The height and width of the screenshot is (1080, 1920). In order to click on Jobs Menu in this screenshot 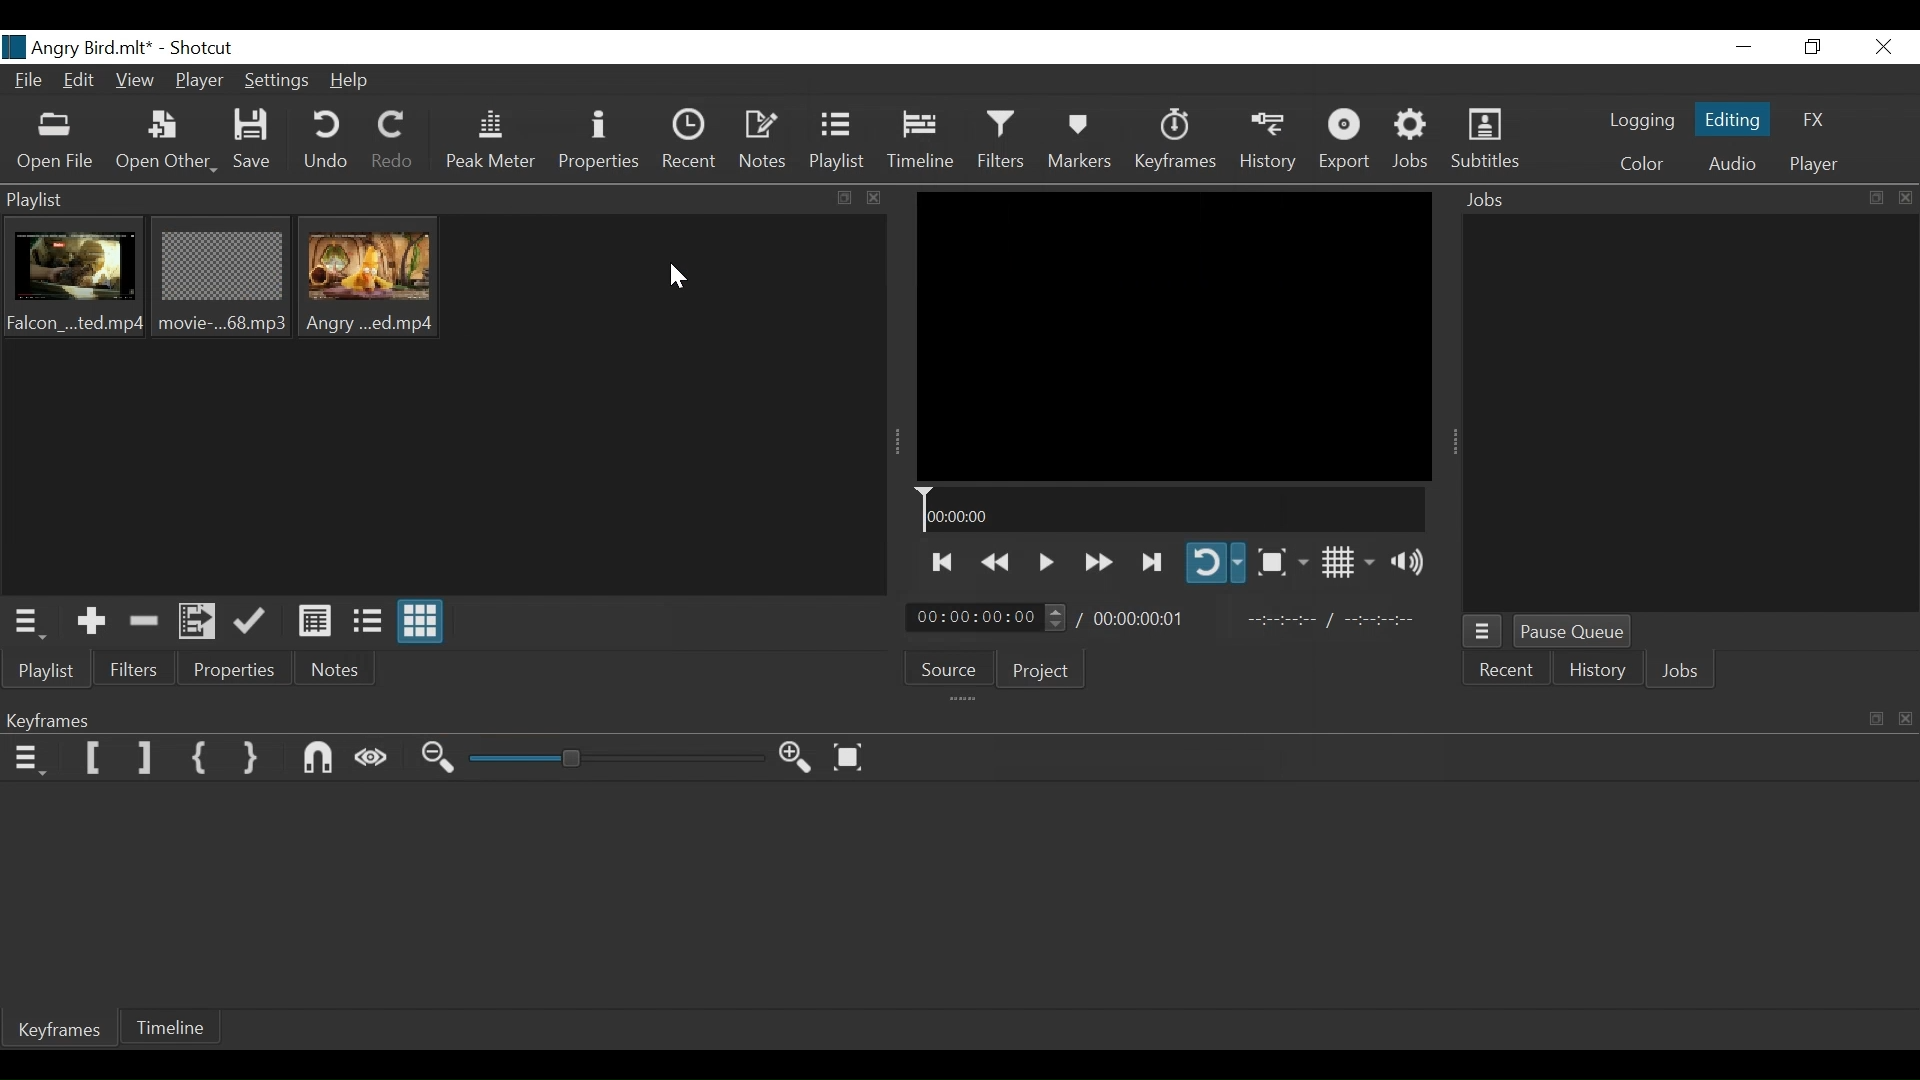, I will do `click(1487, 632)`.